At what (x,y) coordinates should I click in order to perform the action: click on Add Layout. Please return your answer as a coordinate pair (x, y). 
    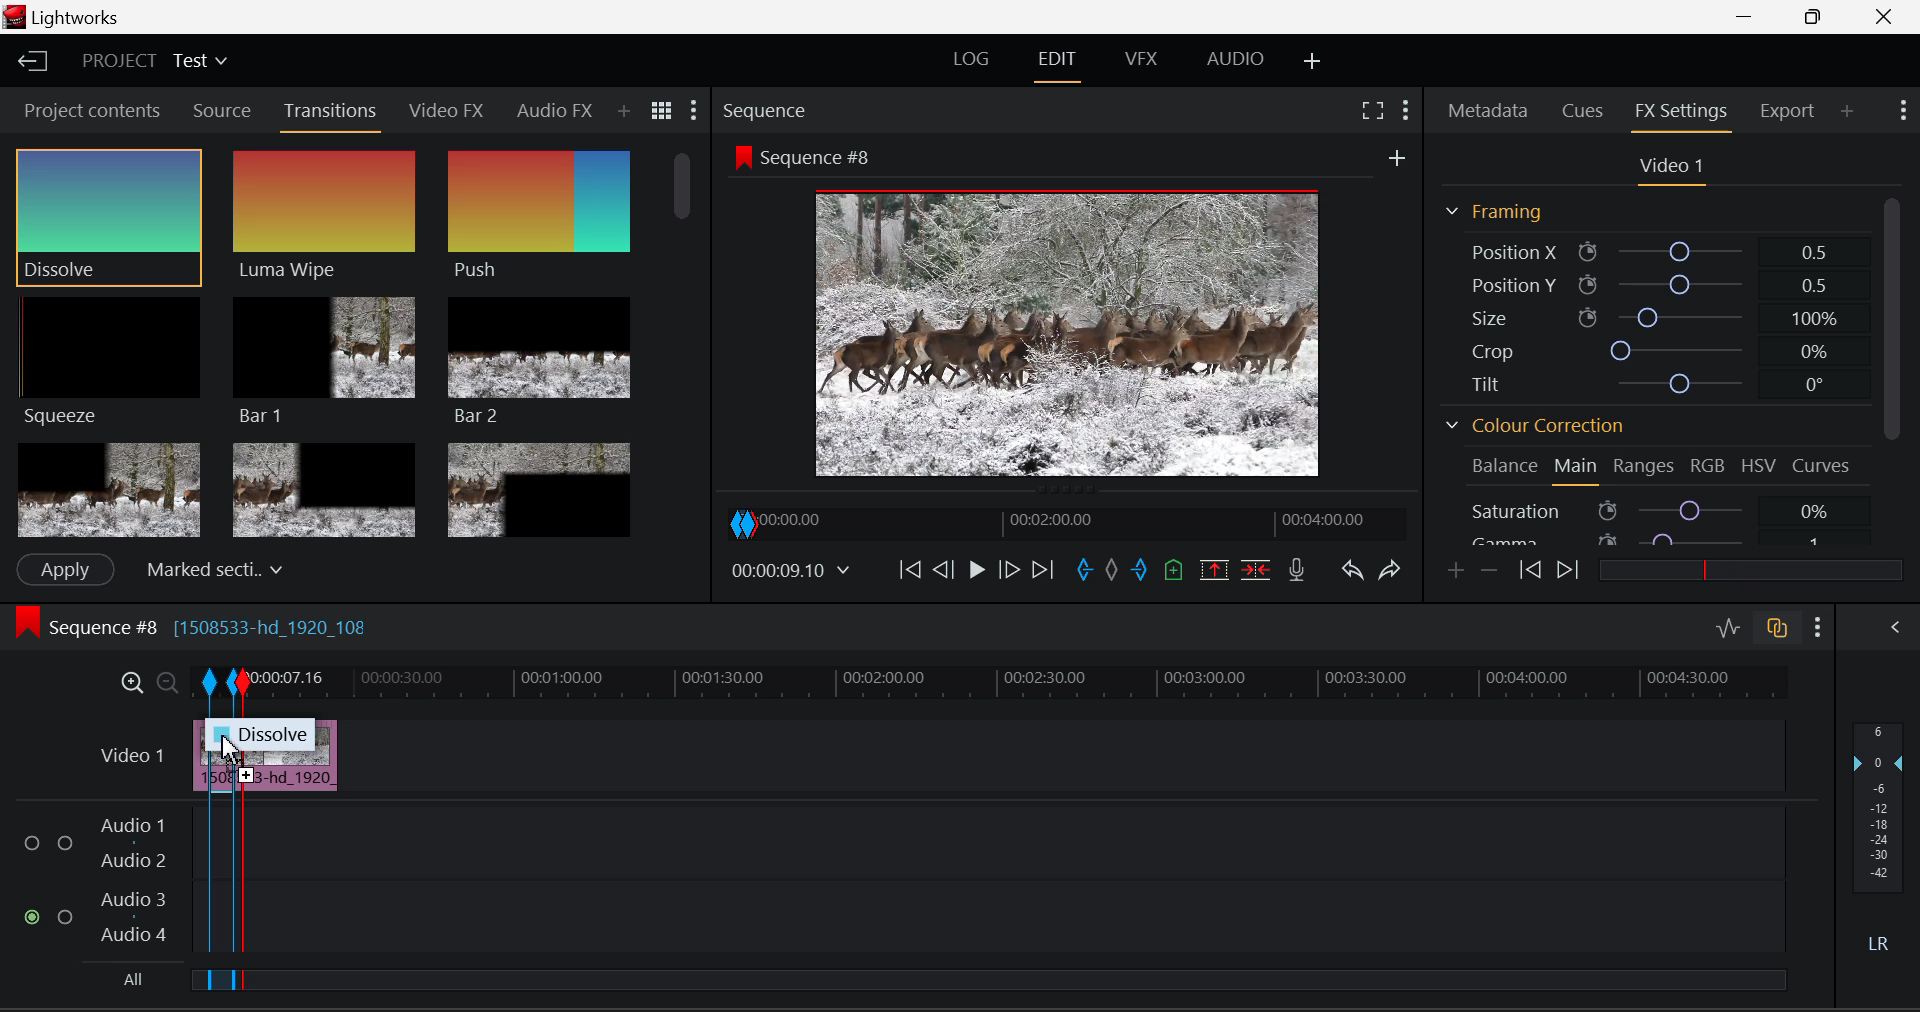
    Looking at the image, I should click on (1313, 63).